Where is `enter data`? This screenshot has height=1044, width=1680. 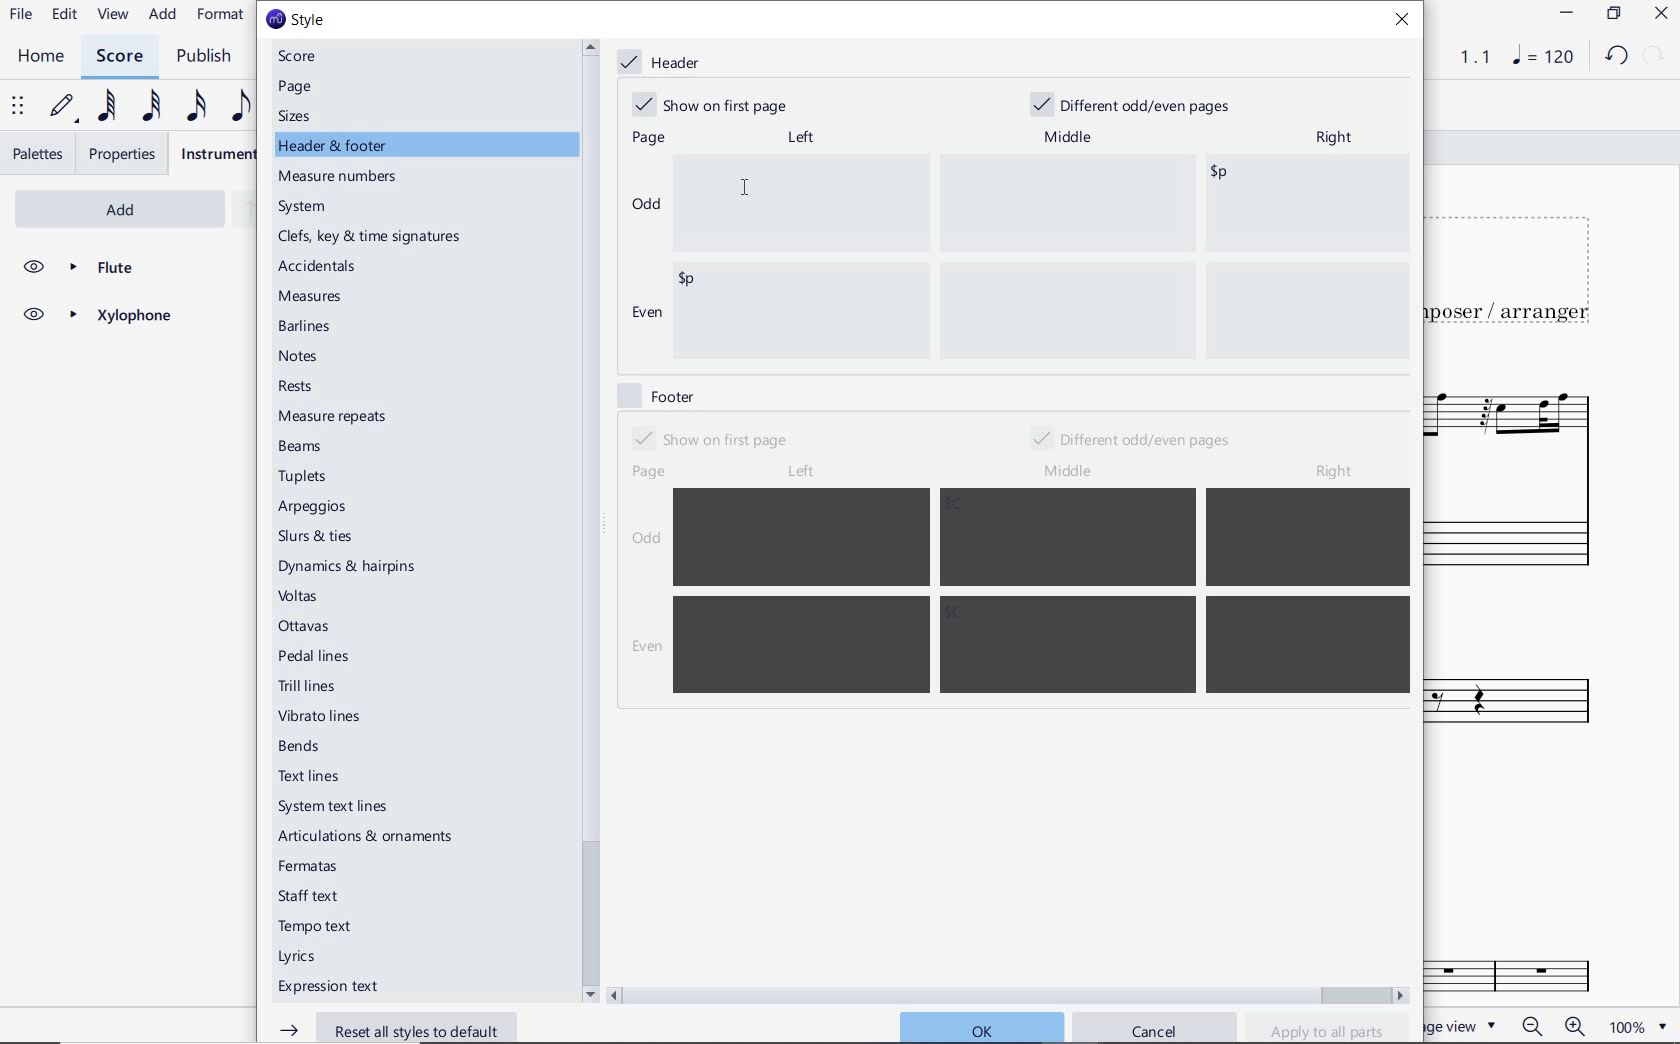
enter data is located at coordinates (1044, 592).